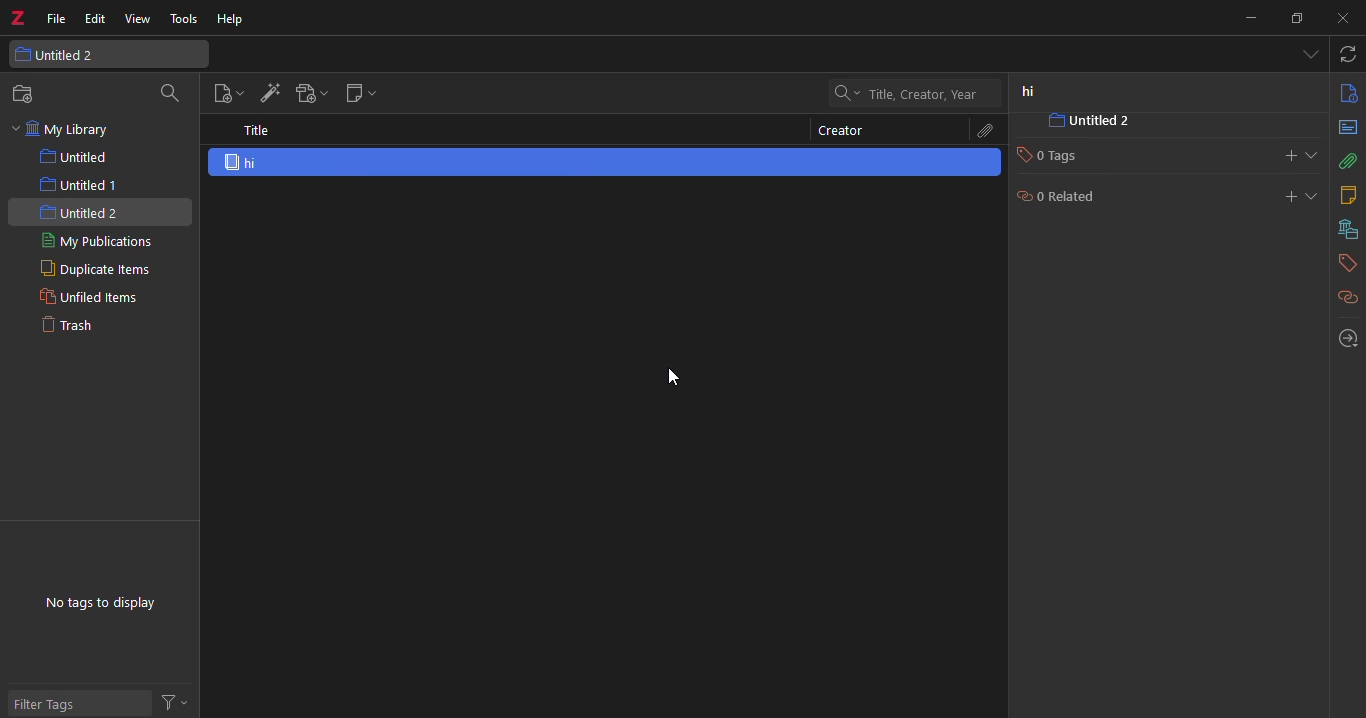 Image resolution: width=1366 pixels, height=718 pixels. I want to click on title, so click(255, 130).